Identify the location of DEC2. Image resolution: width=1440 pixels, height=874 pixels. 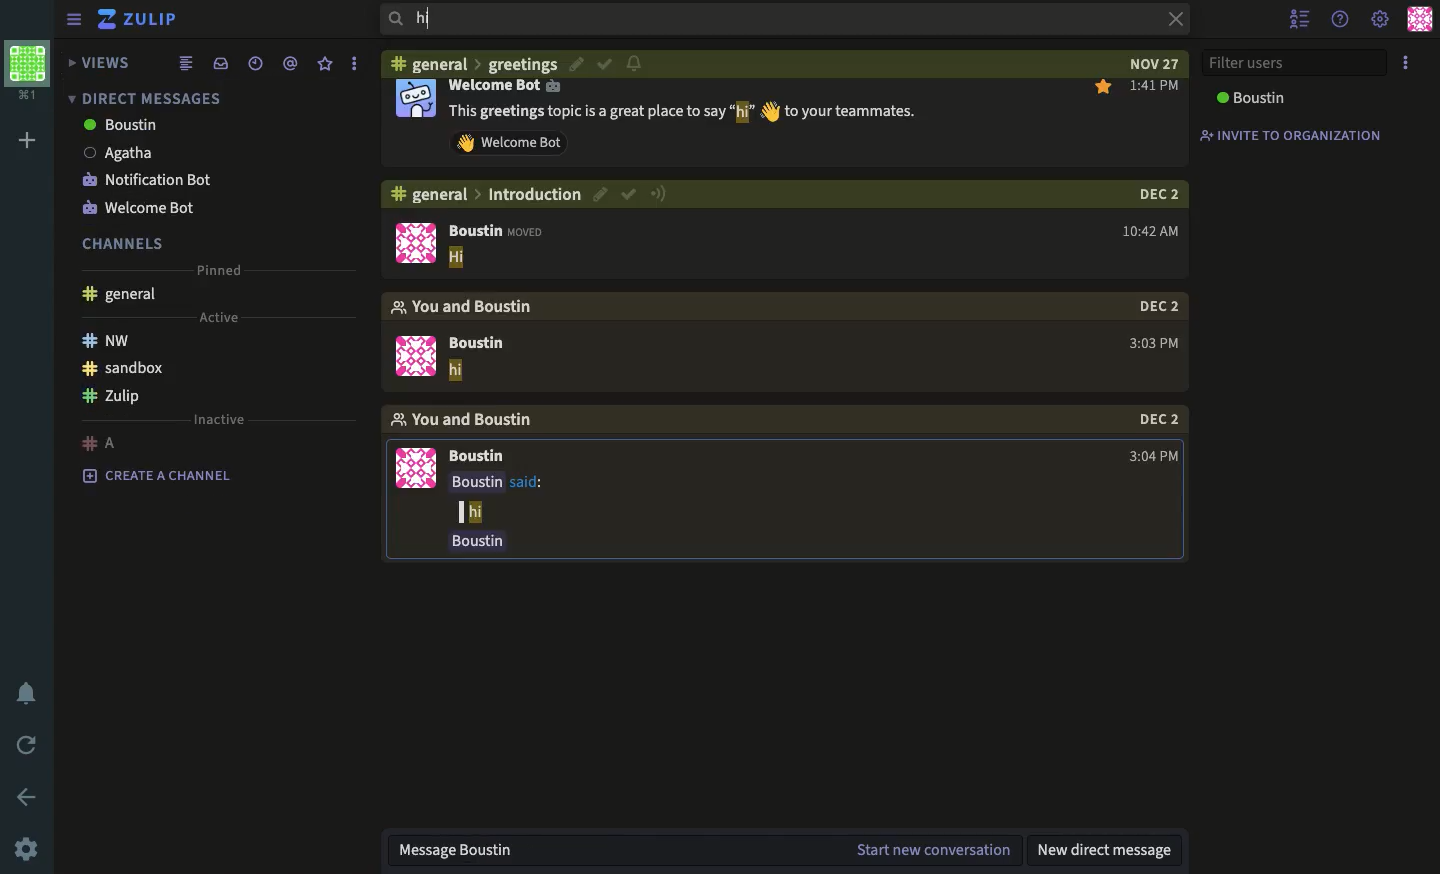
(1155, 307).